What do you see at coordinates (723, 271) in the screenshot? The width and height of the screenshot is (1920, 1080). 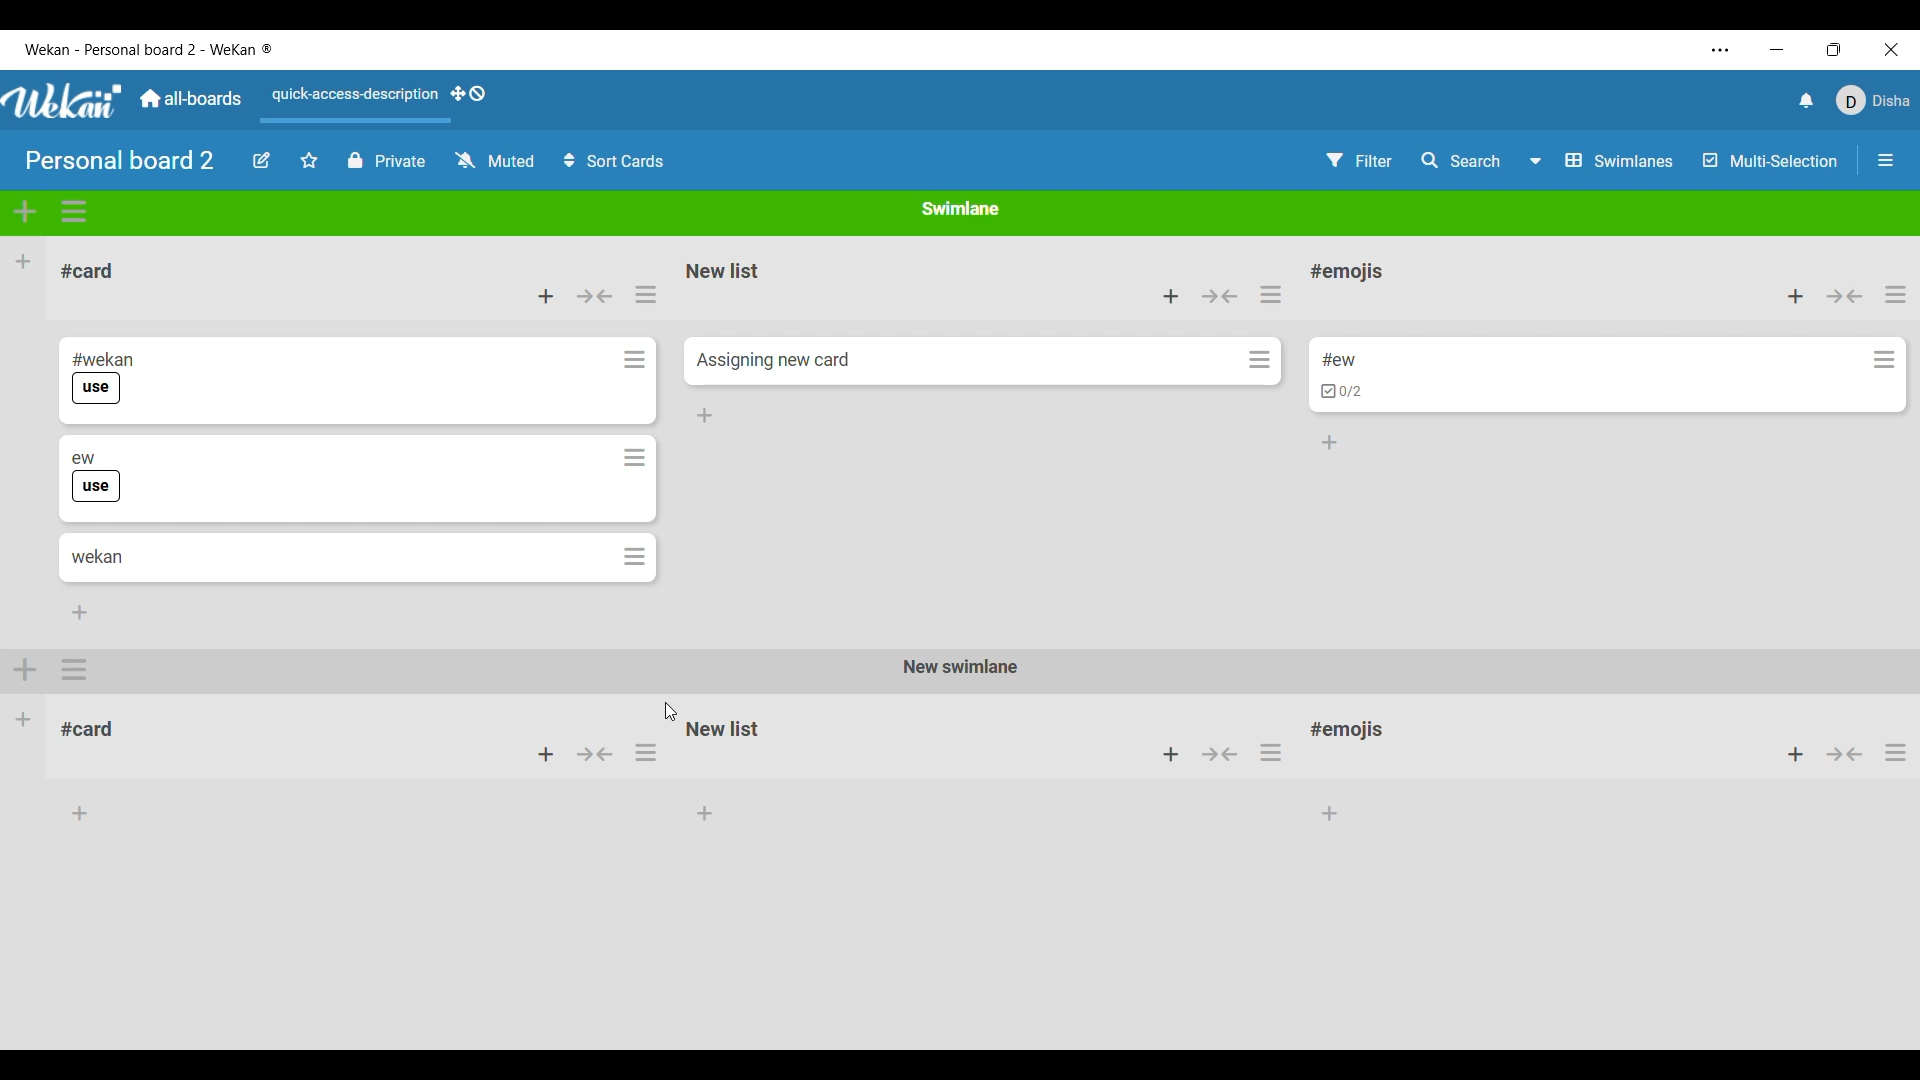 I see `List name` at bounding box center [723, 271].